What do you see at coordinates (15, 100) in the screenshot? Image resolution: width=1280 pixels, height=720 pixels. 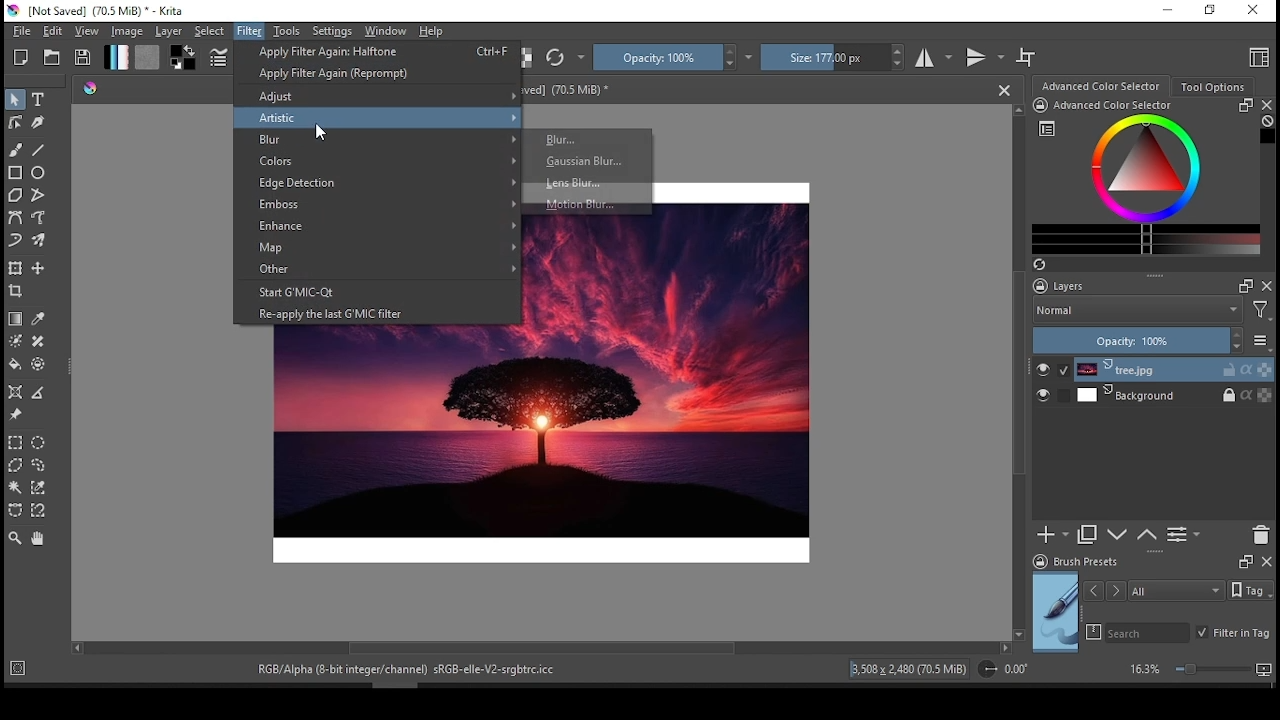 I see `select shapes tool` at bounding box center [15, 100].